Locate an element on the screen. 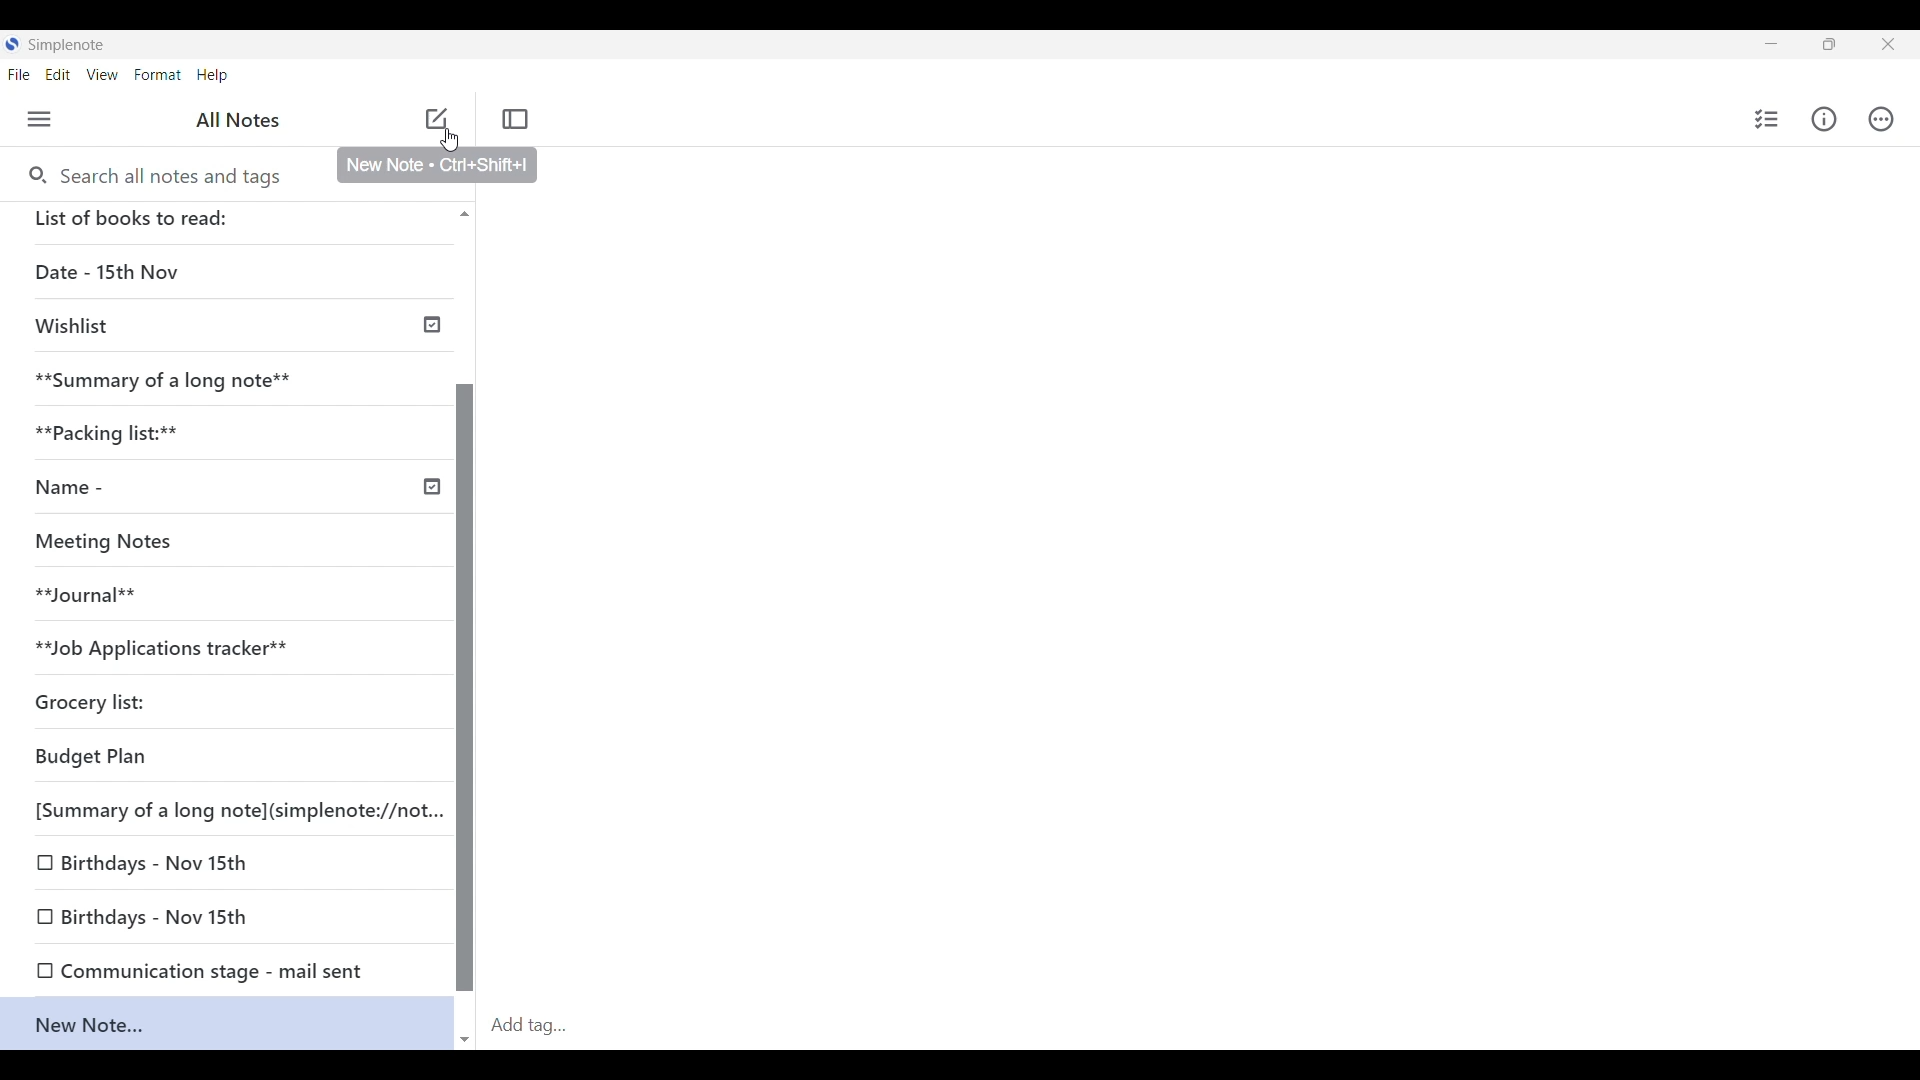 This screenshot has height=1080, width=1920. [Summary of a long note](simplenote://not.. is located at coordinates (234, 808).